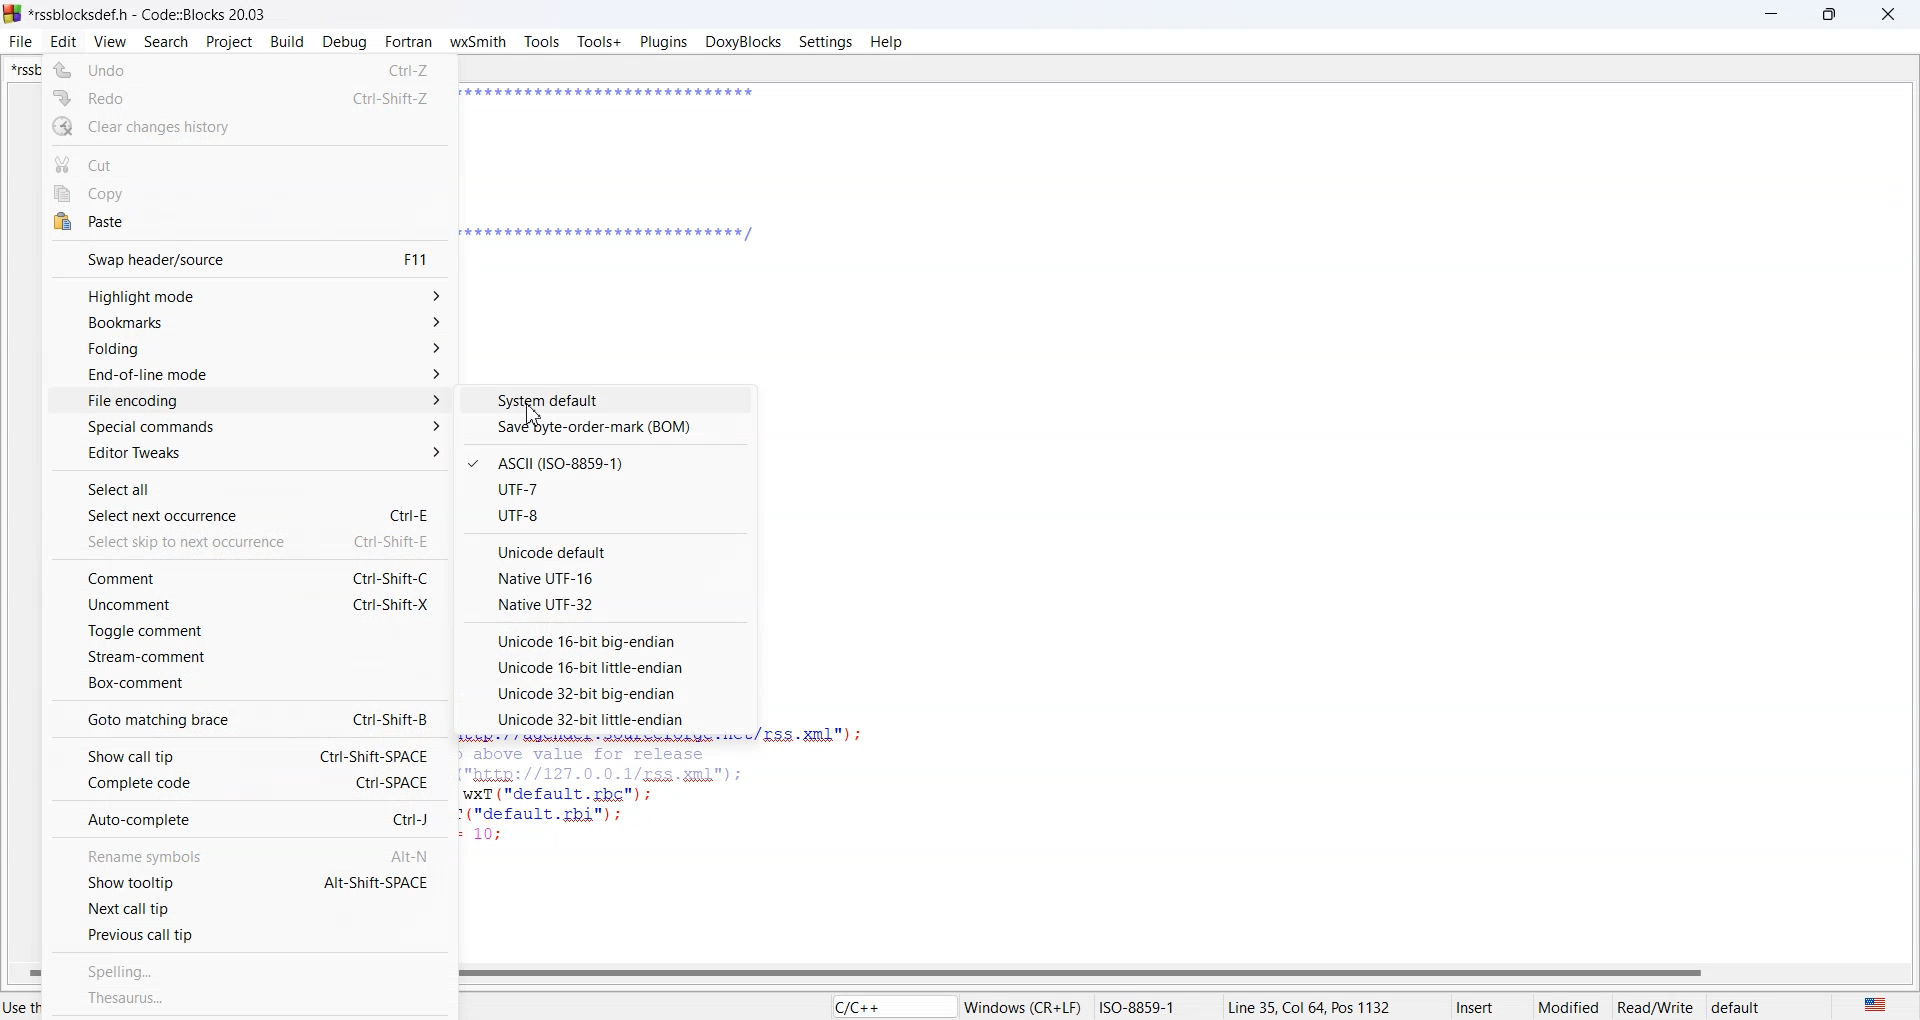 This screenshot has width=1920, height=1020. I want to click on Stream comment, so click(248, 656).